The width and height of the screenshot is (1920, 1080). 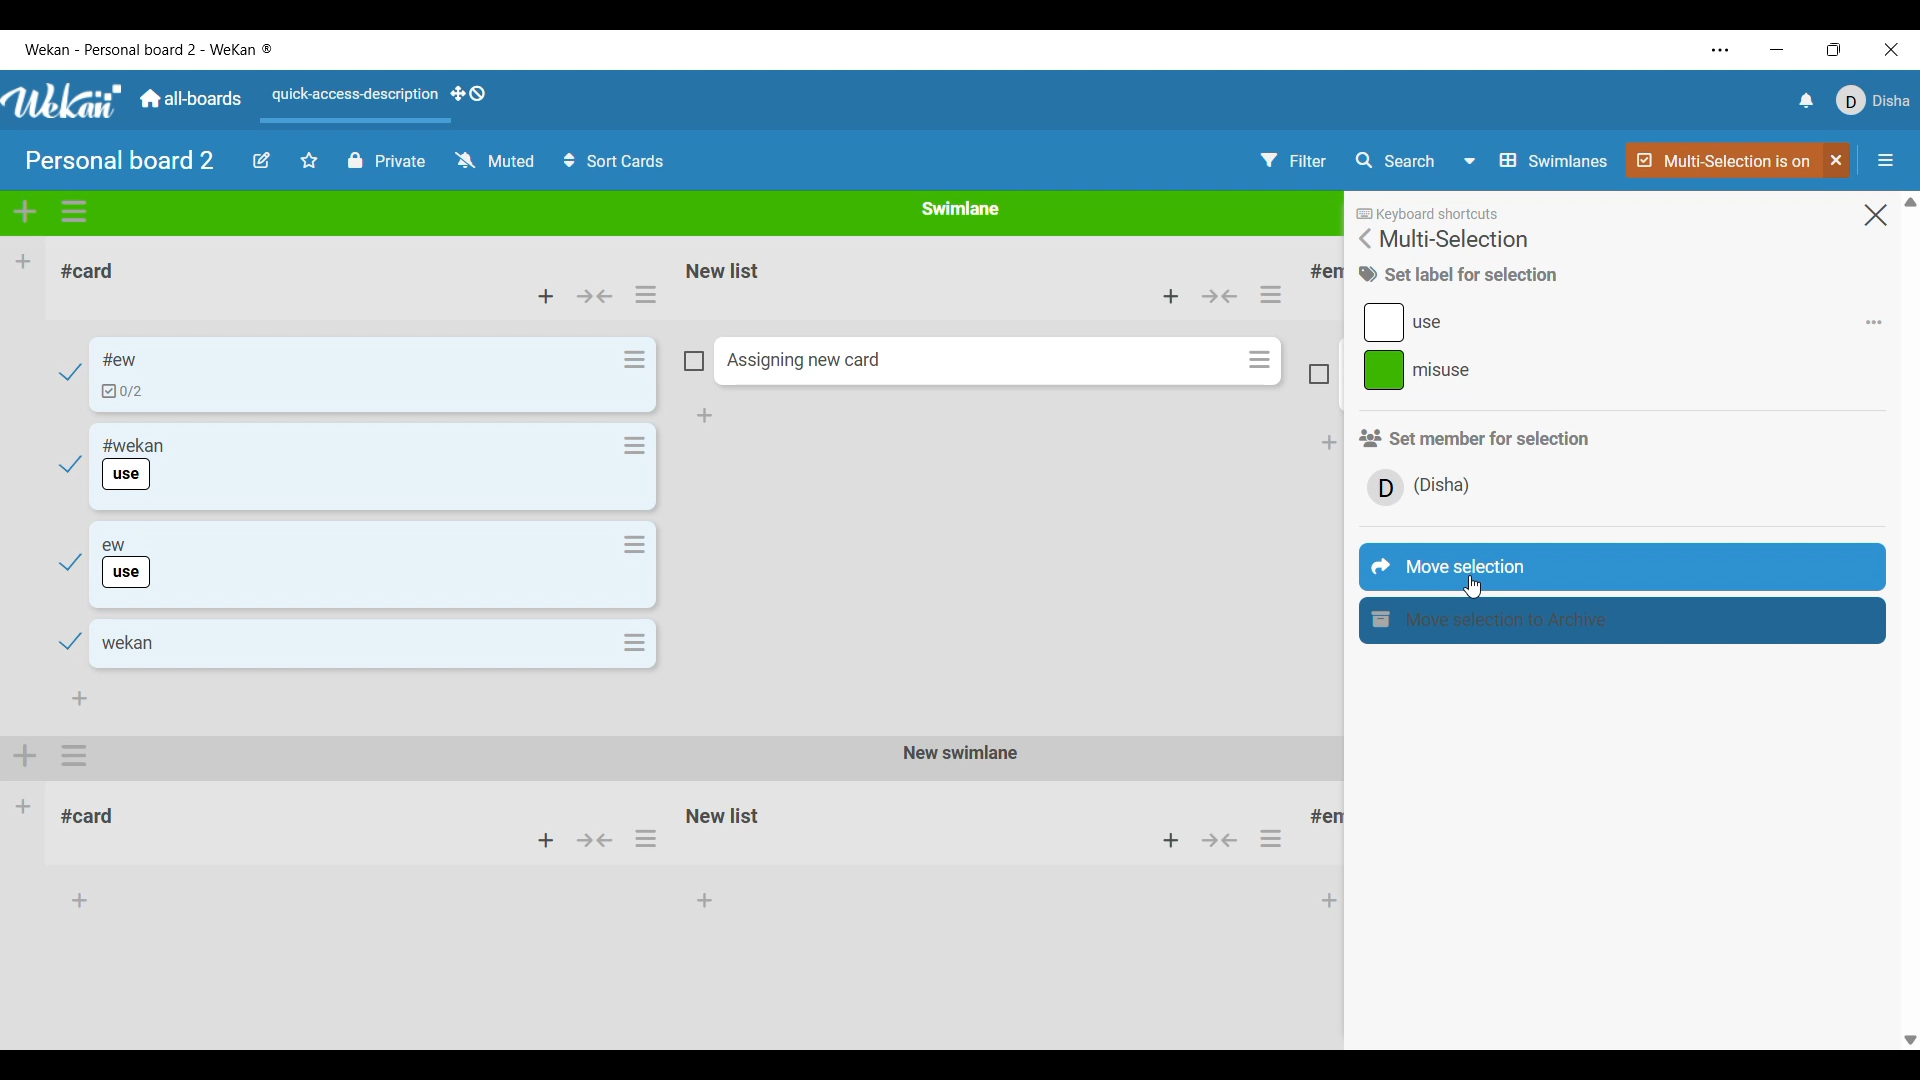 I want to click on List title, so click(x=1328, y=272).